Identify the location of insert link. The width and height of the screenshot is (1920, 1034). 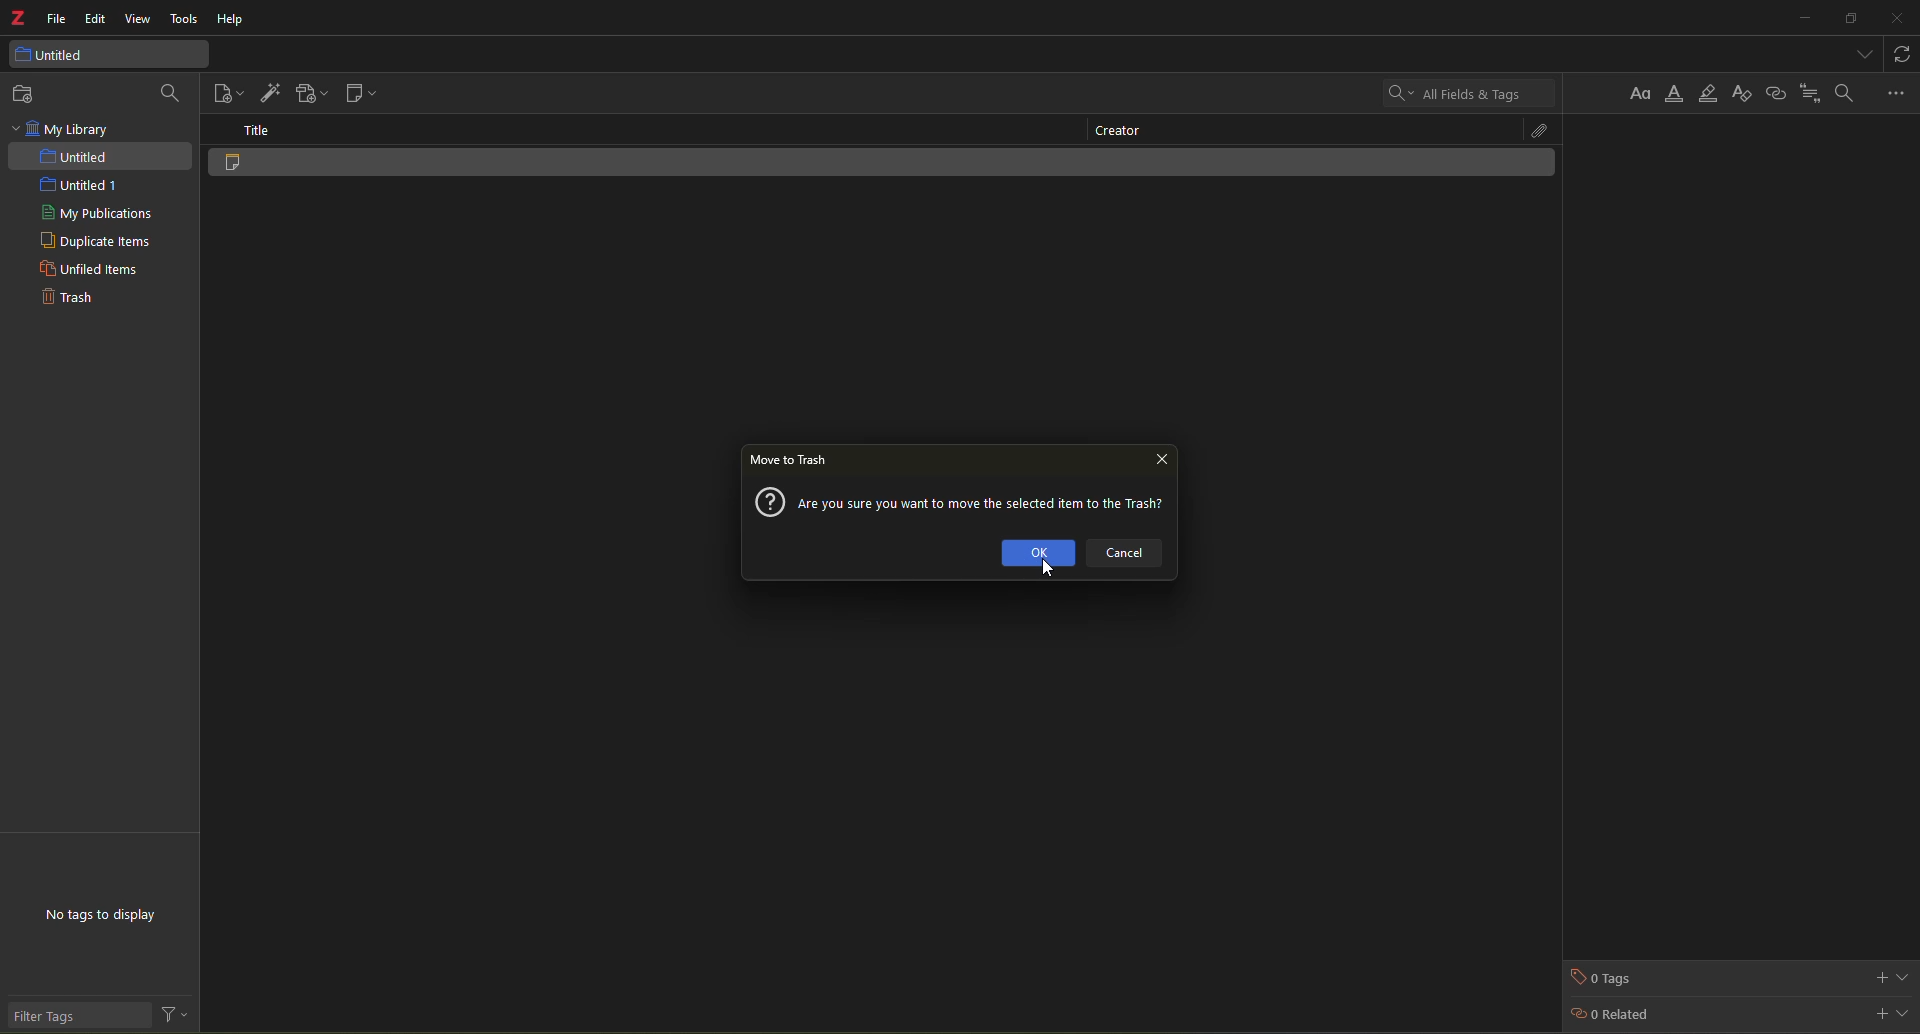
(1775, 93).